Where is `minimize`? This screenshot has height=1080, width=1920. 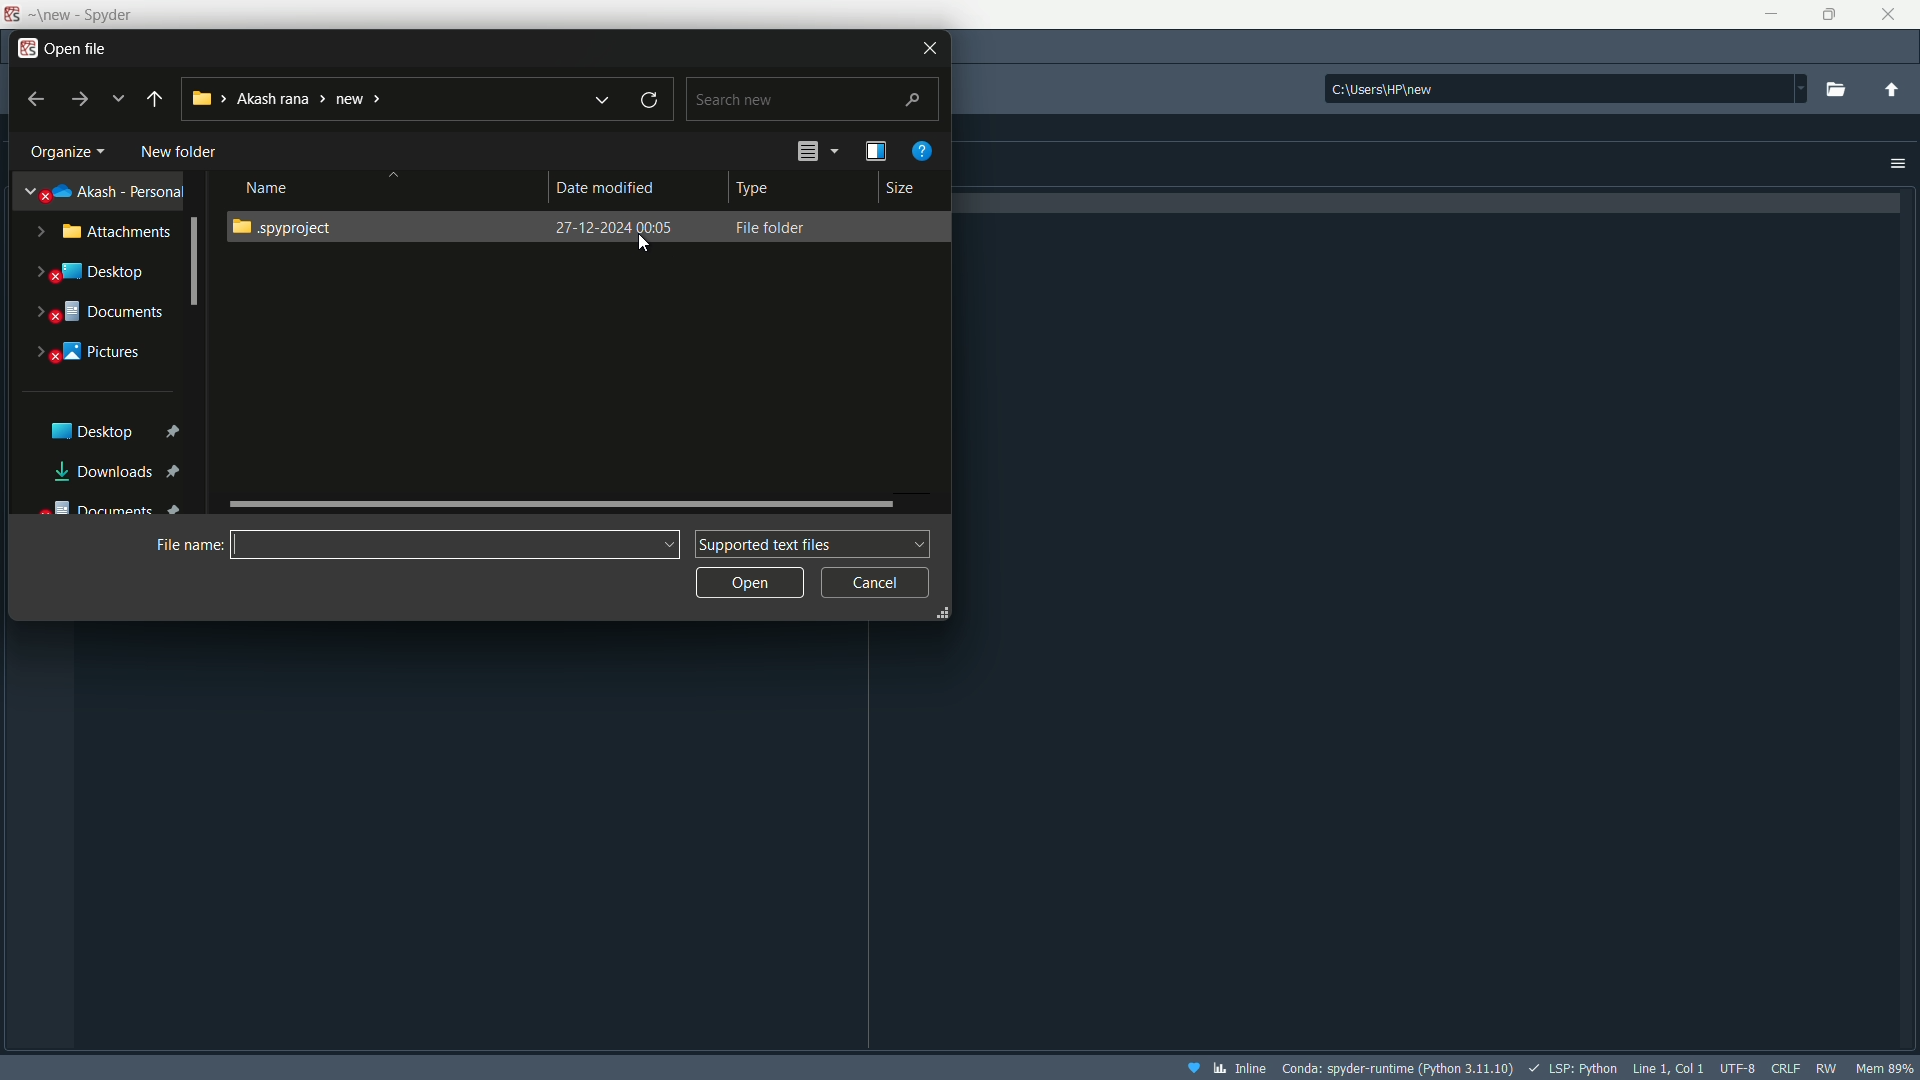 minimize is located at coordinates (1769, 15).